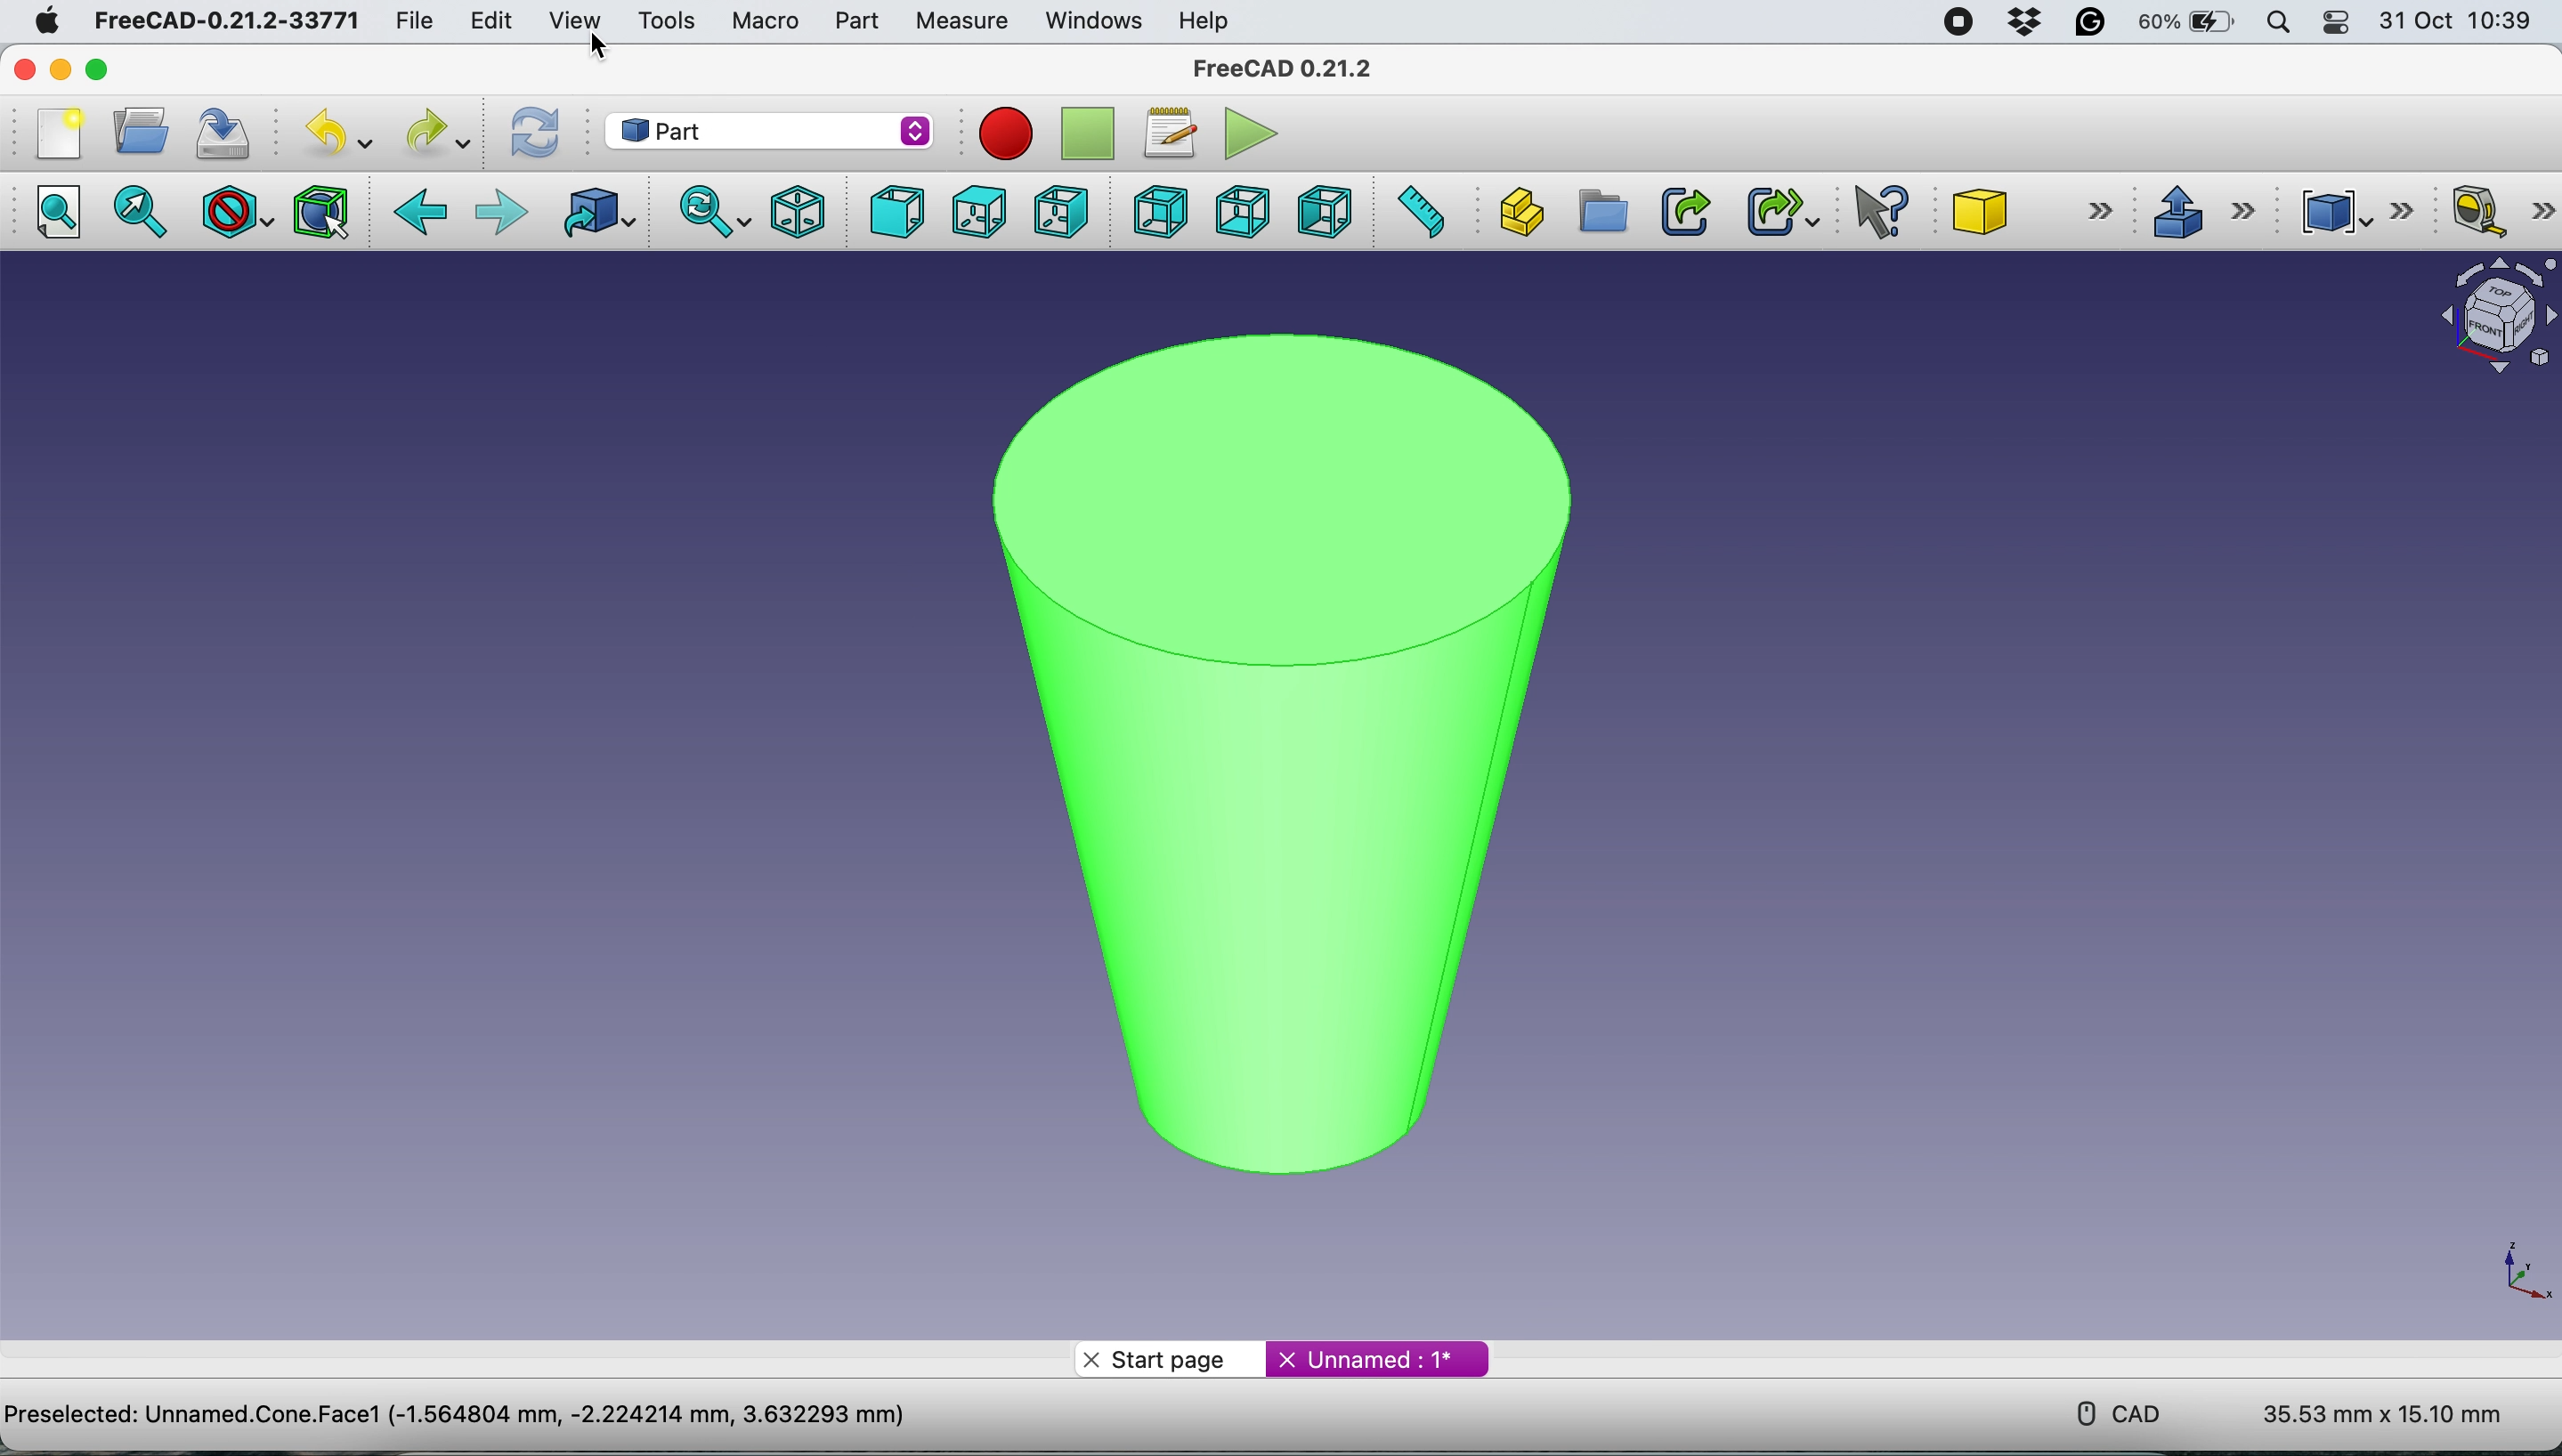  Describe the element at coordinates (1089, 20) in the screenshot. I see `windows` at that location.